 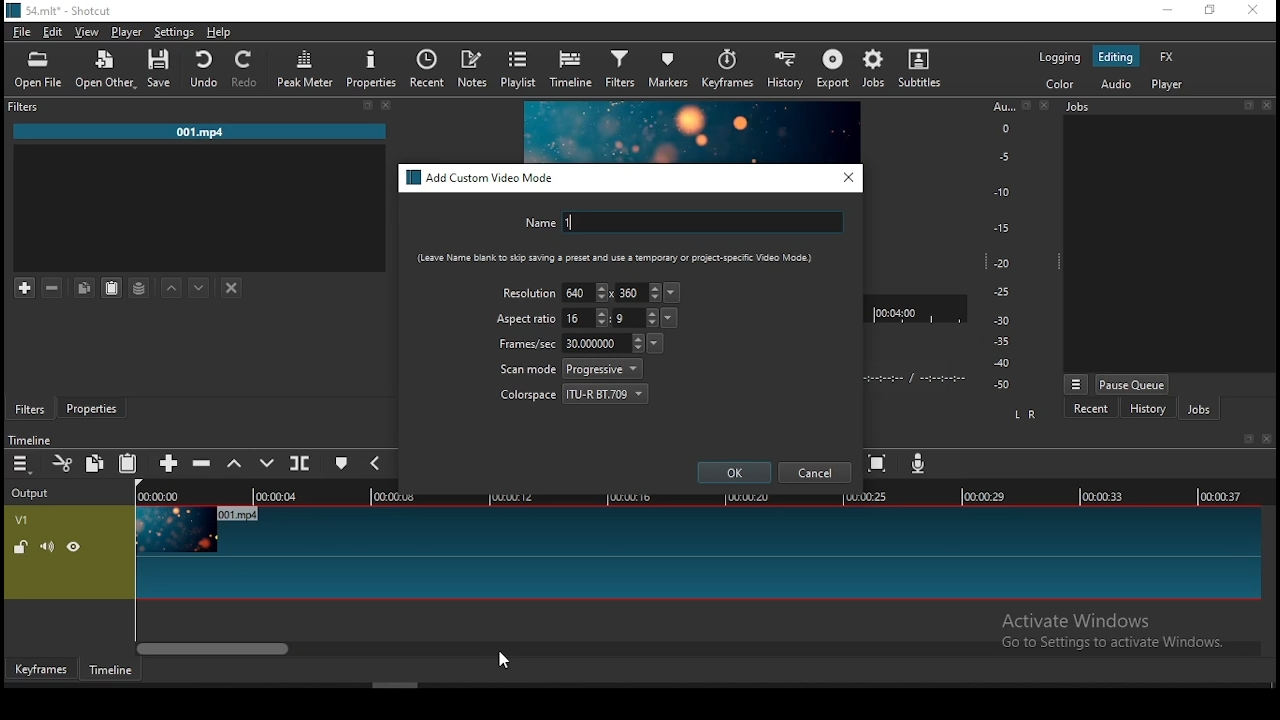 What do you see at coordinates (47, 546) in the screenshot?
I see `volume` at bounding box center [47, 546].